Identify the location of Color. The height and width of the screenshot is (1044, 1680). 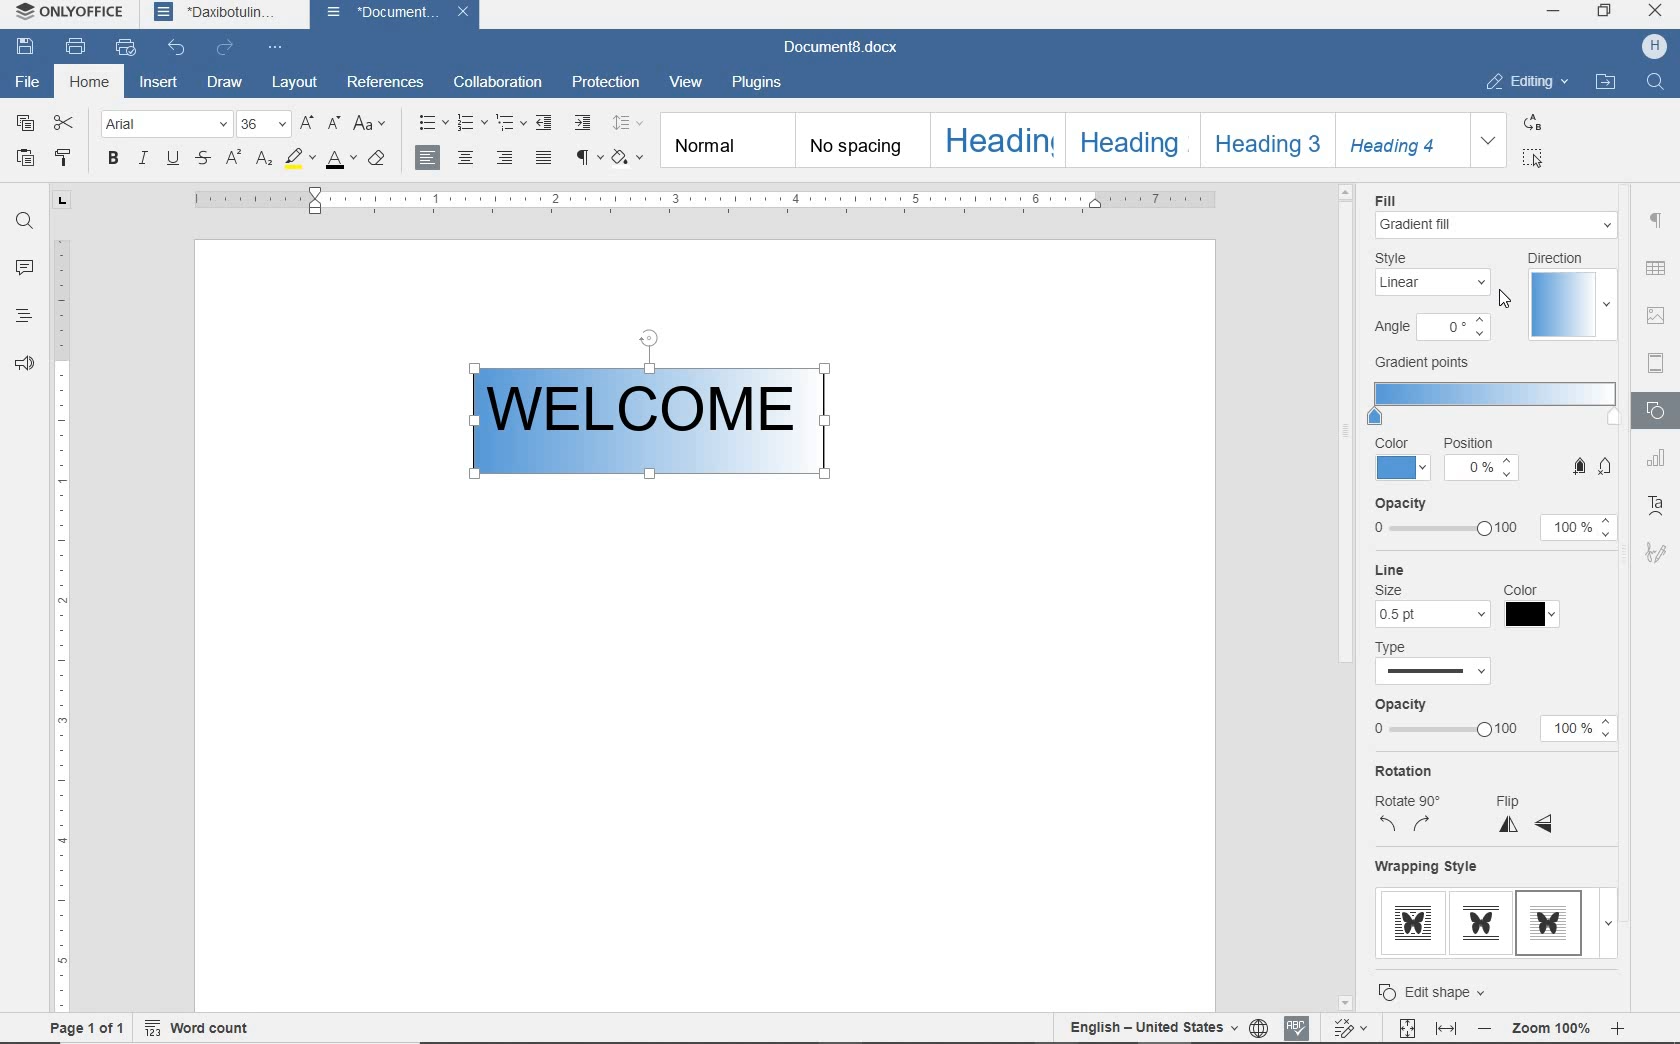
(1522, 589).